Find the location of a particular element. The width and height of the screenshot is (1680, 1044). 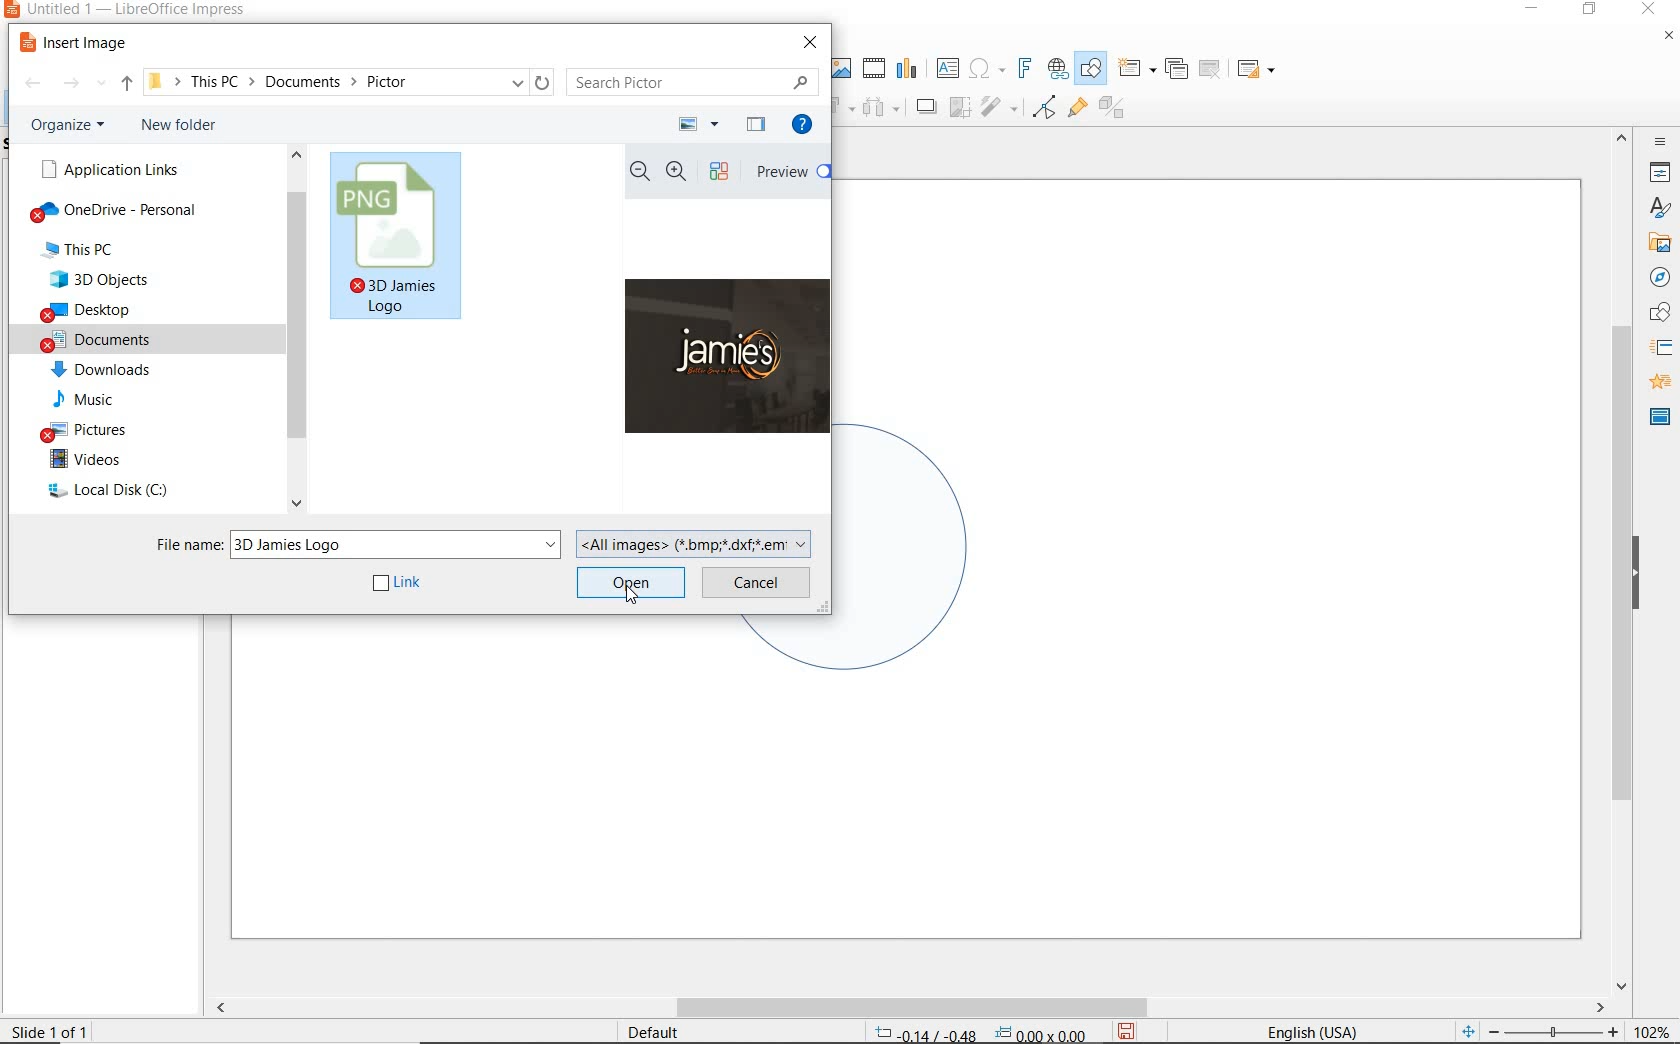

3d objects is located at coordinates (115, 279).